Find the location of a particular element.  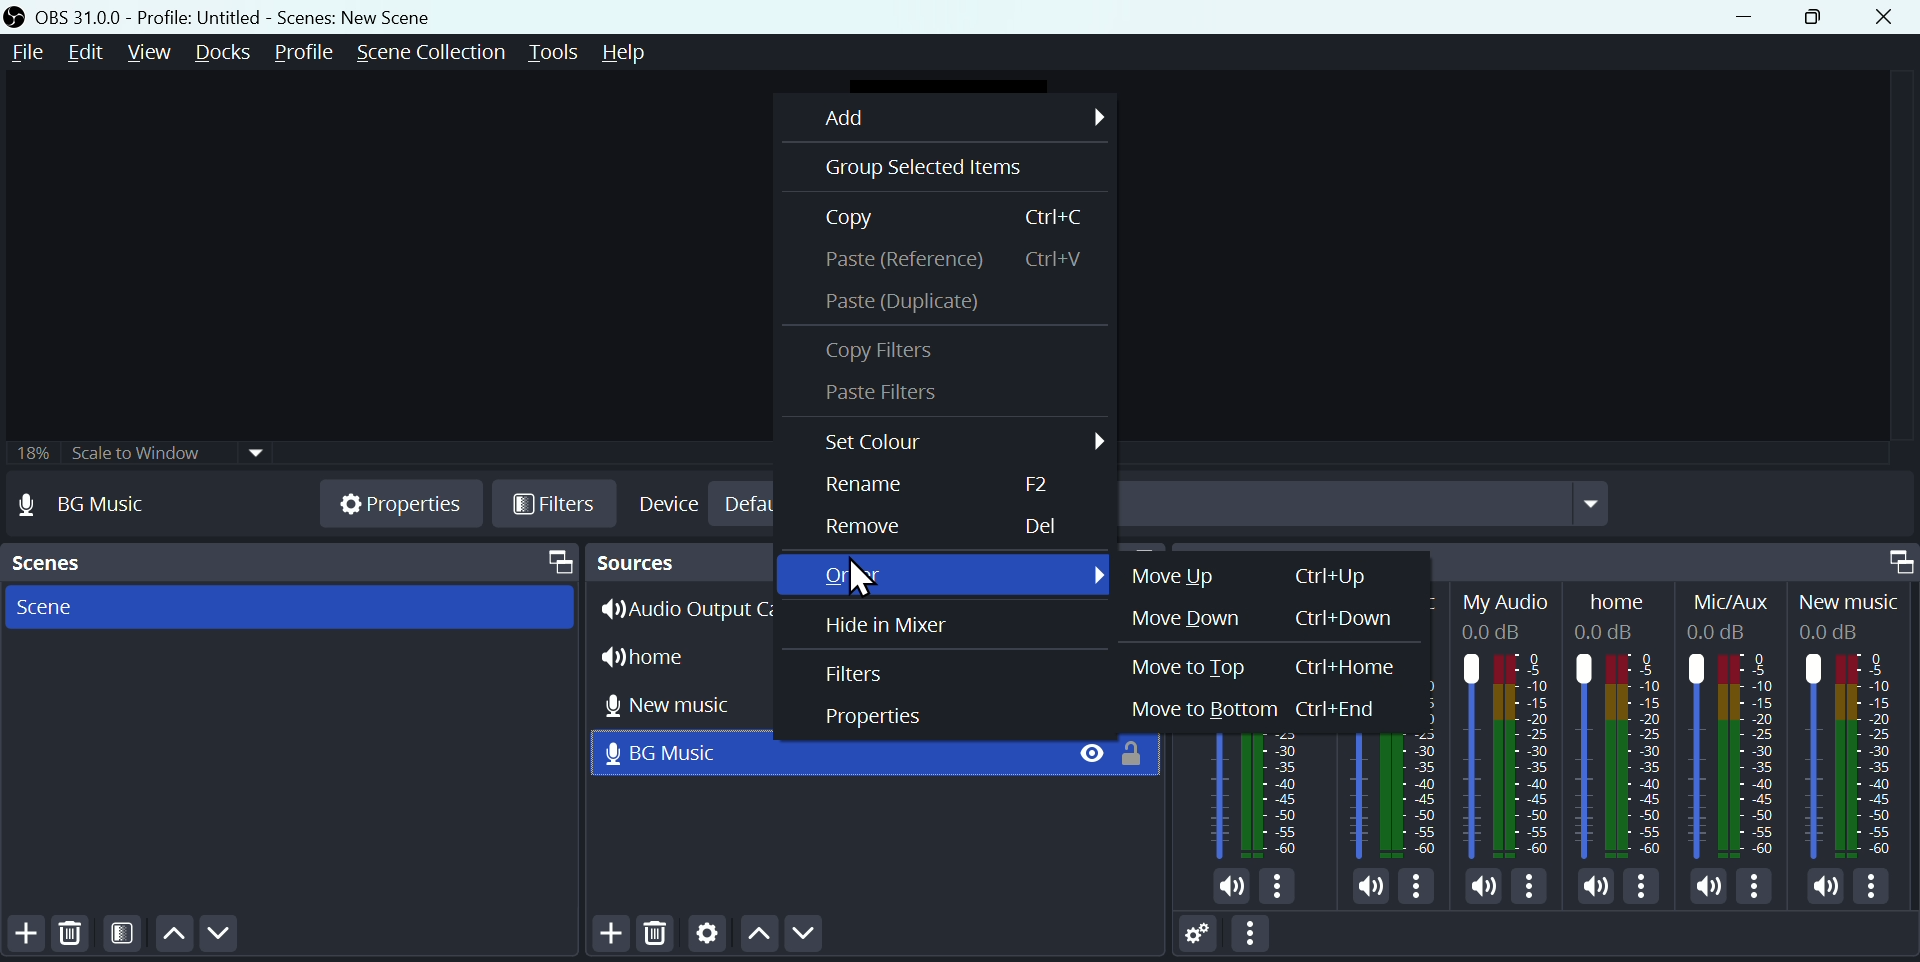

Mic/Aux is located at coordinates (1728, 724).